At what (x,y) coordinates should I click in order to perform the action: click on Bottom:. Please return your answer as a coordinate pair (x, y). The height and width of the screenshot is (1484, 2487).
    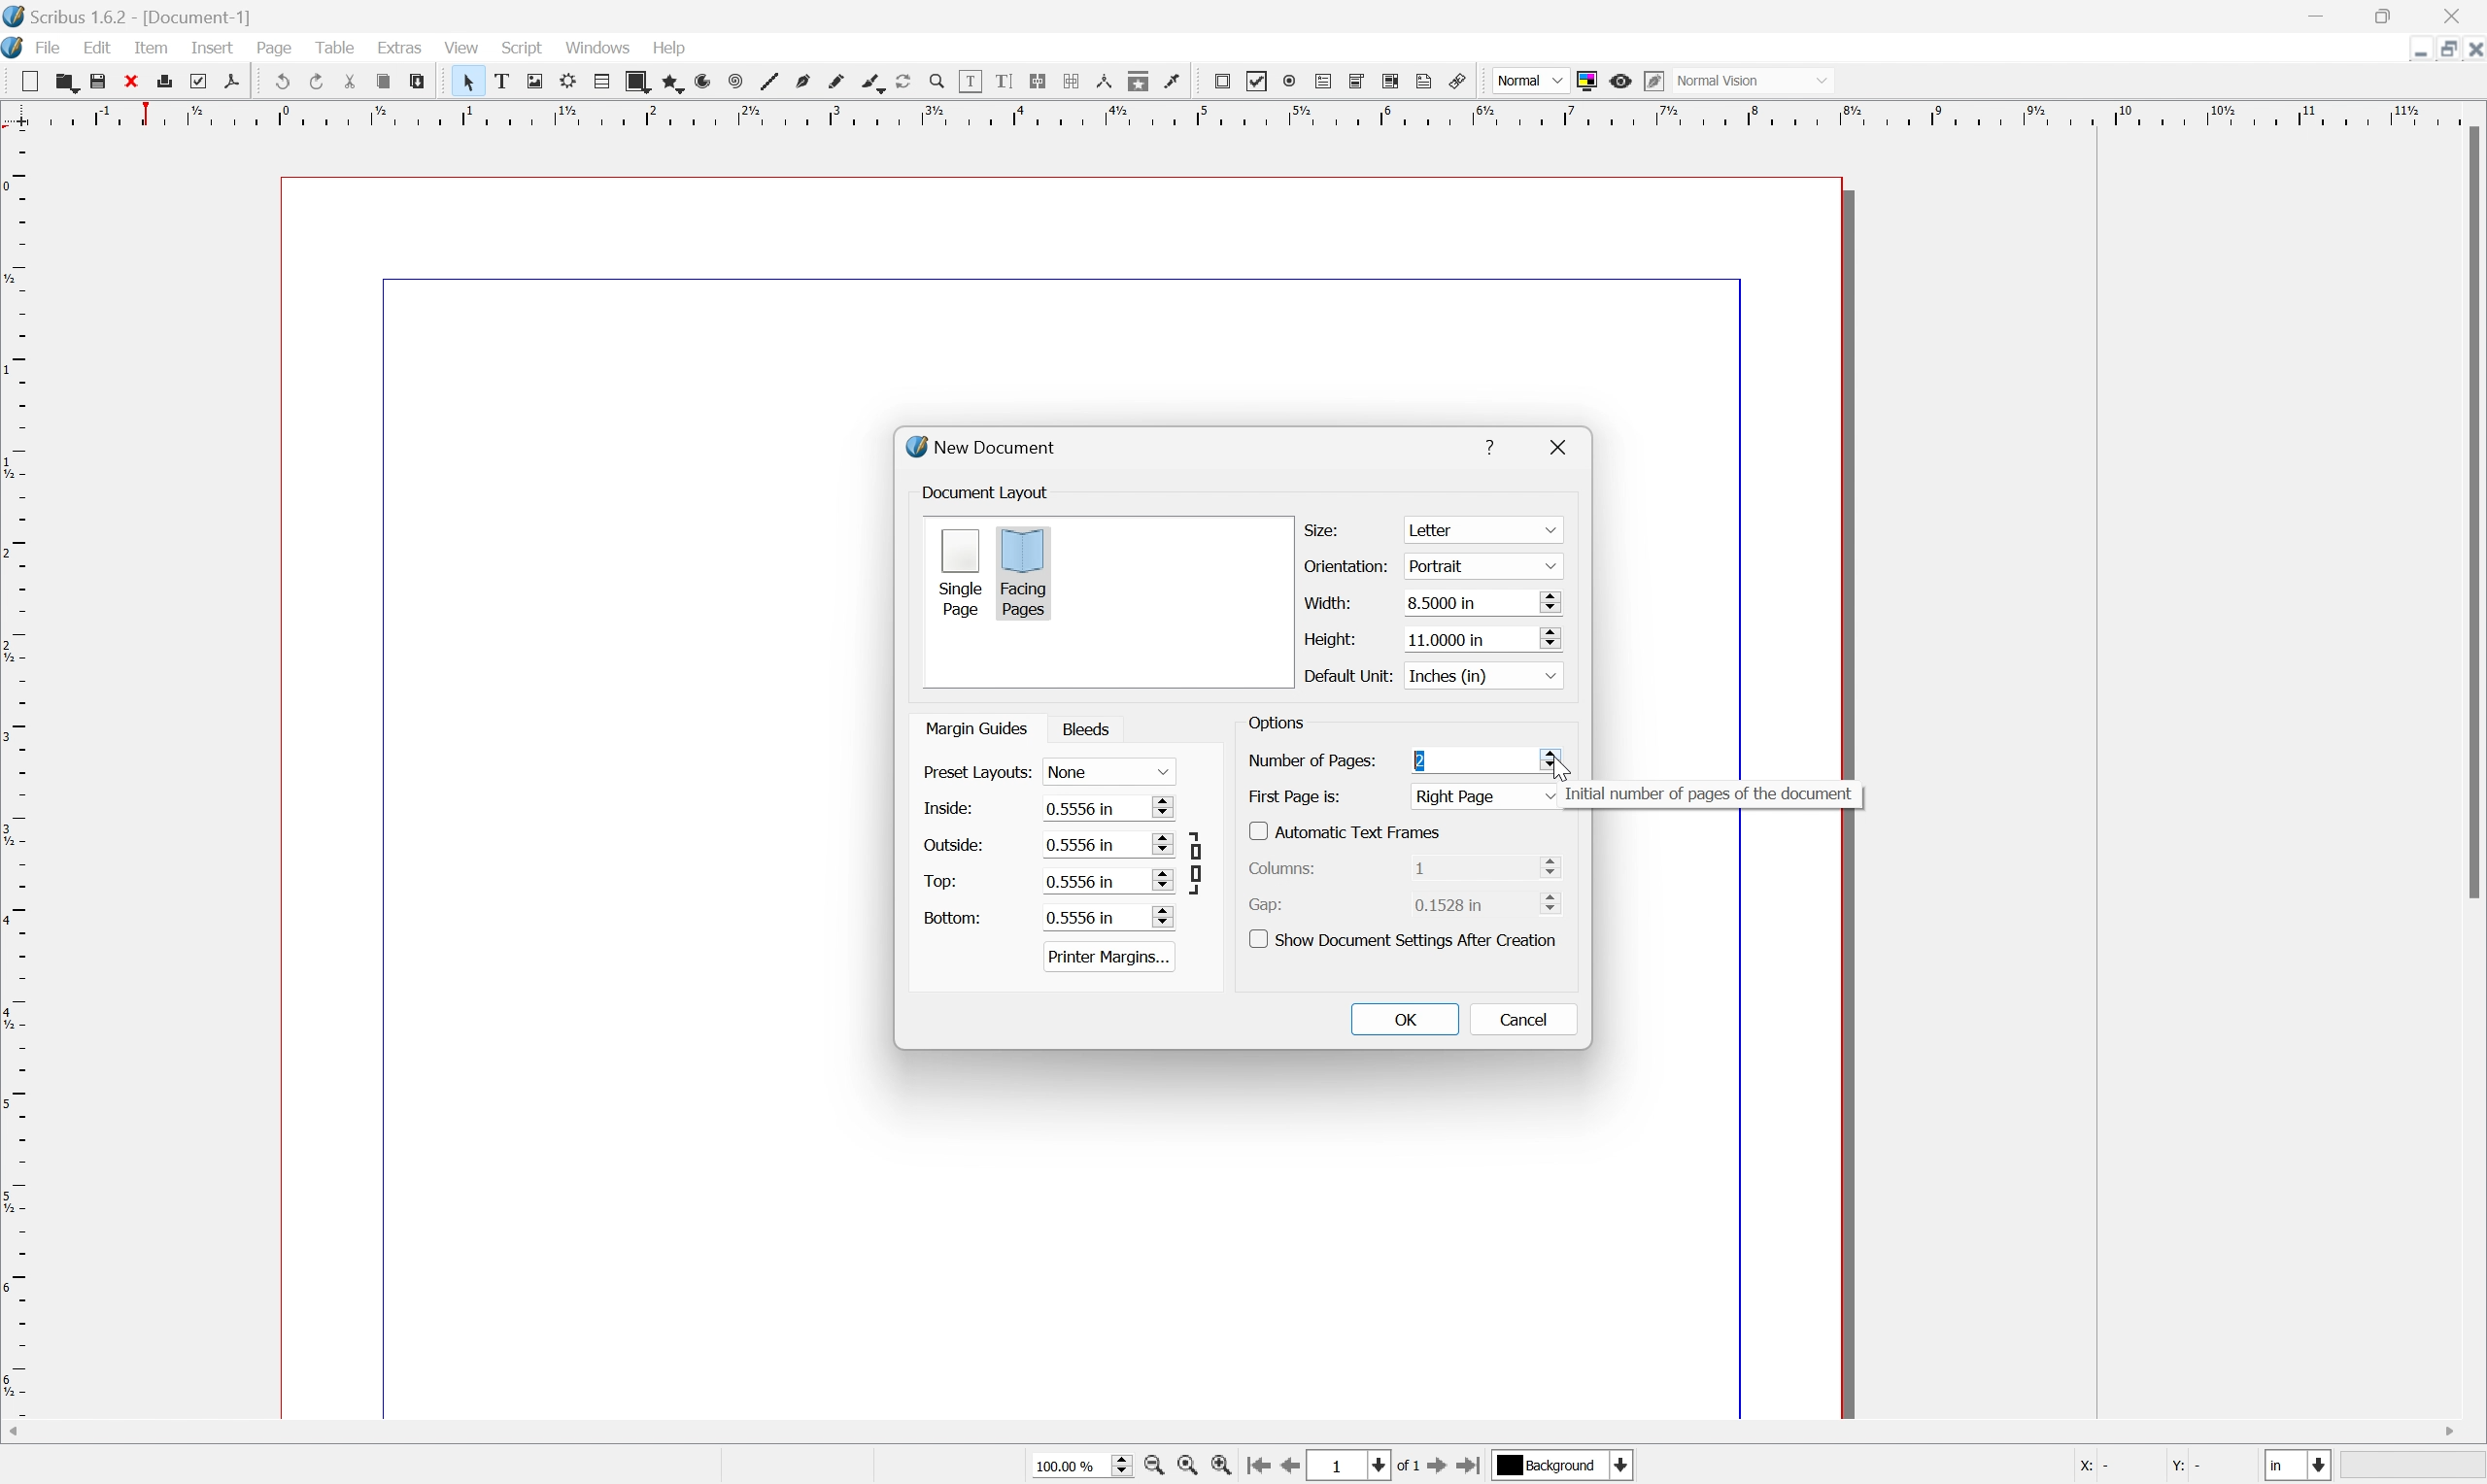
    Looking at the image, I should click on (953, 917).